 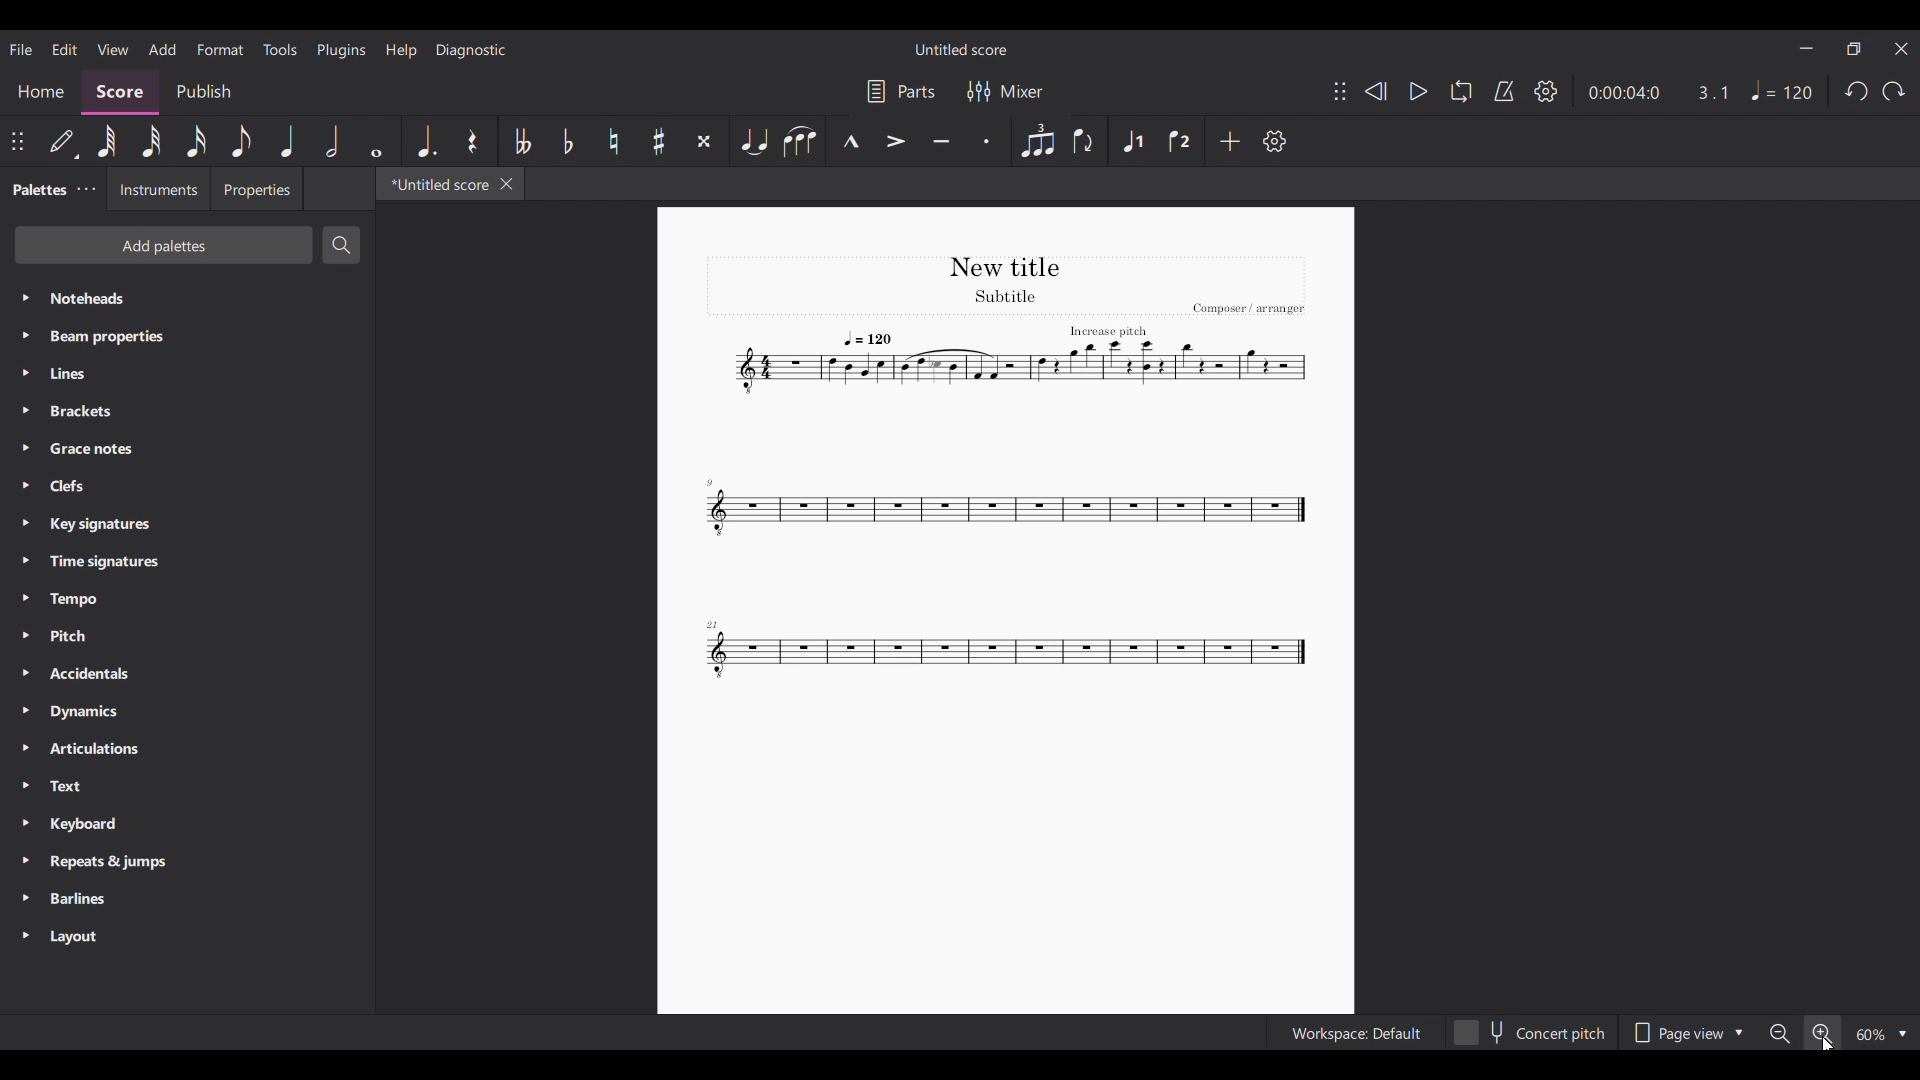 What do you see at coordinates (1531, 1033) in the screenshot?
I see `Concert pitch toggle` at bounding box center [1531, 1033].